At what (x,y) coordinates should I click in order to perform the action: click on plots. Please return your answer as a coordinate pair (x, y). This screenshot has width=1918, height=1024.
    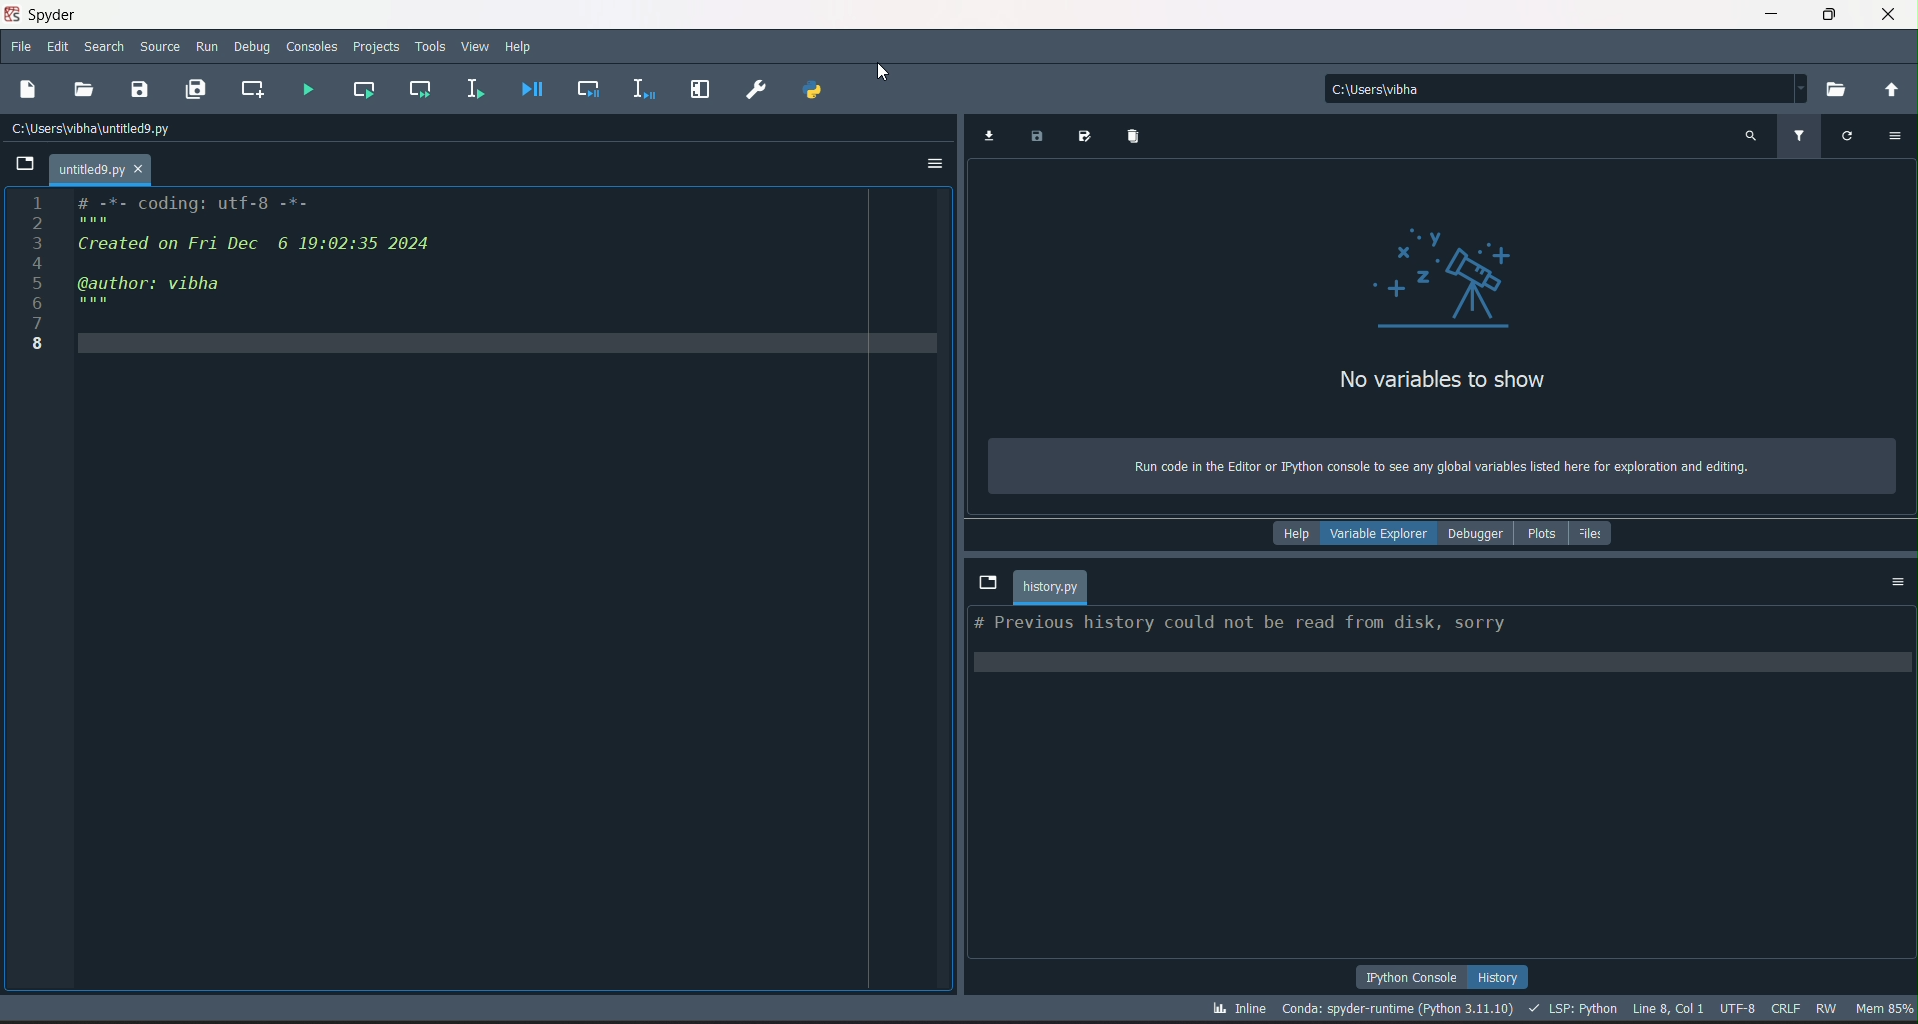
    Looking at the image, I should click on (1542, 532).